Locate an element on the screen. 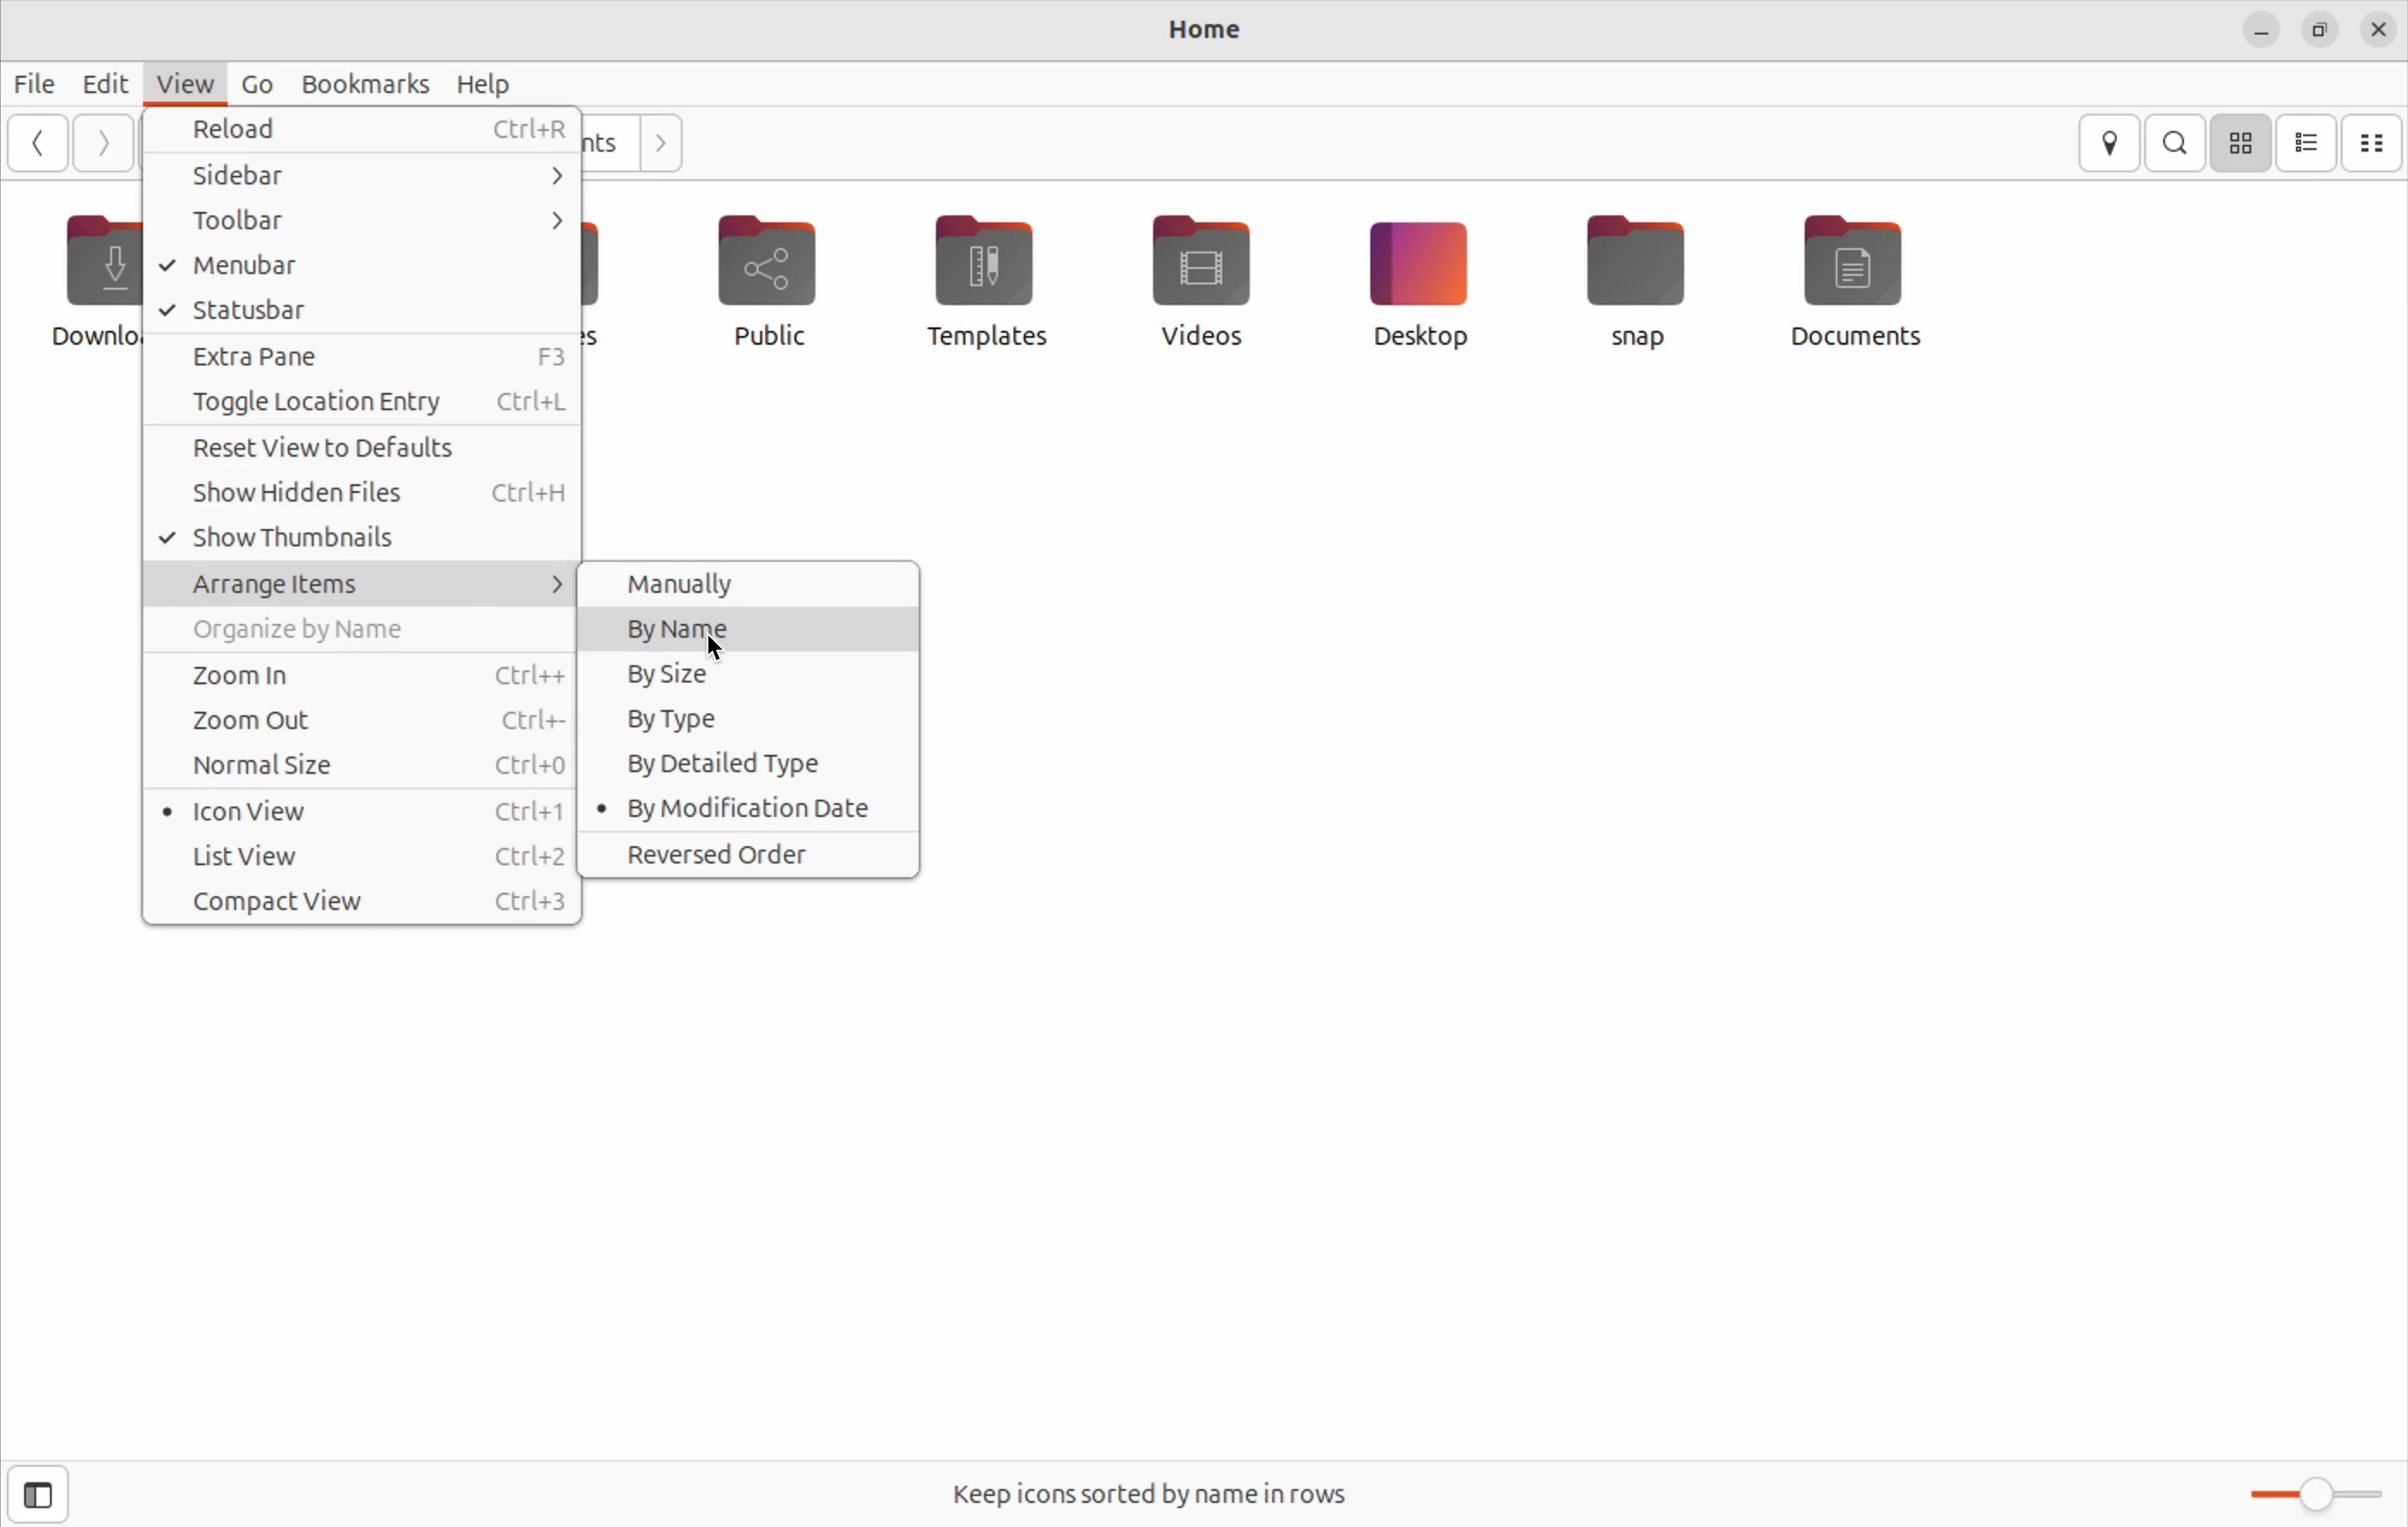 The width and height of the screenshot is (2408, 1527). minimize is located at coordinates (2258, 32).